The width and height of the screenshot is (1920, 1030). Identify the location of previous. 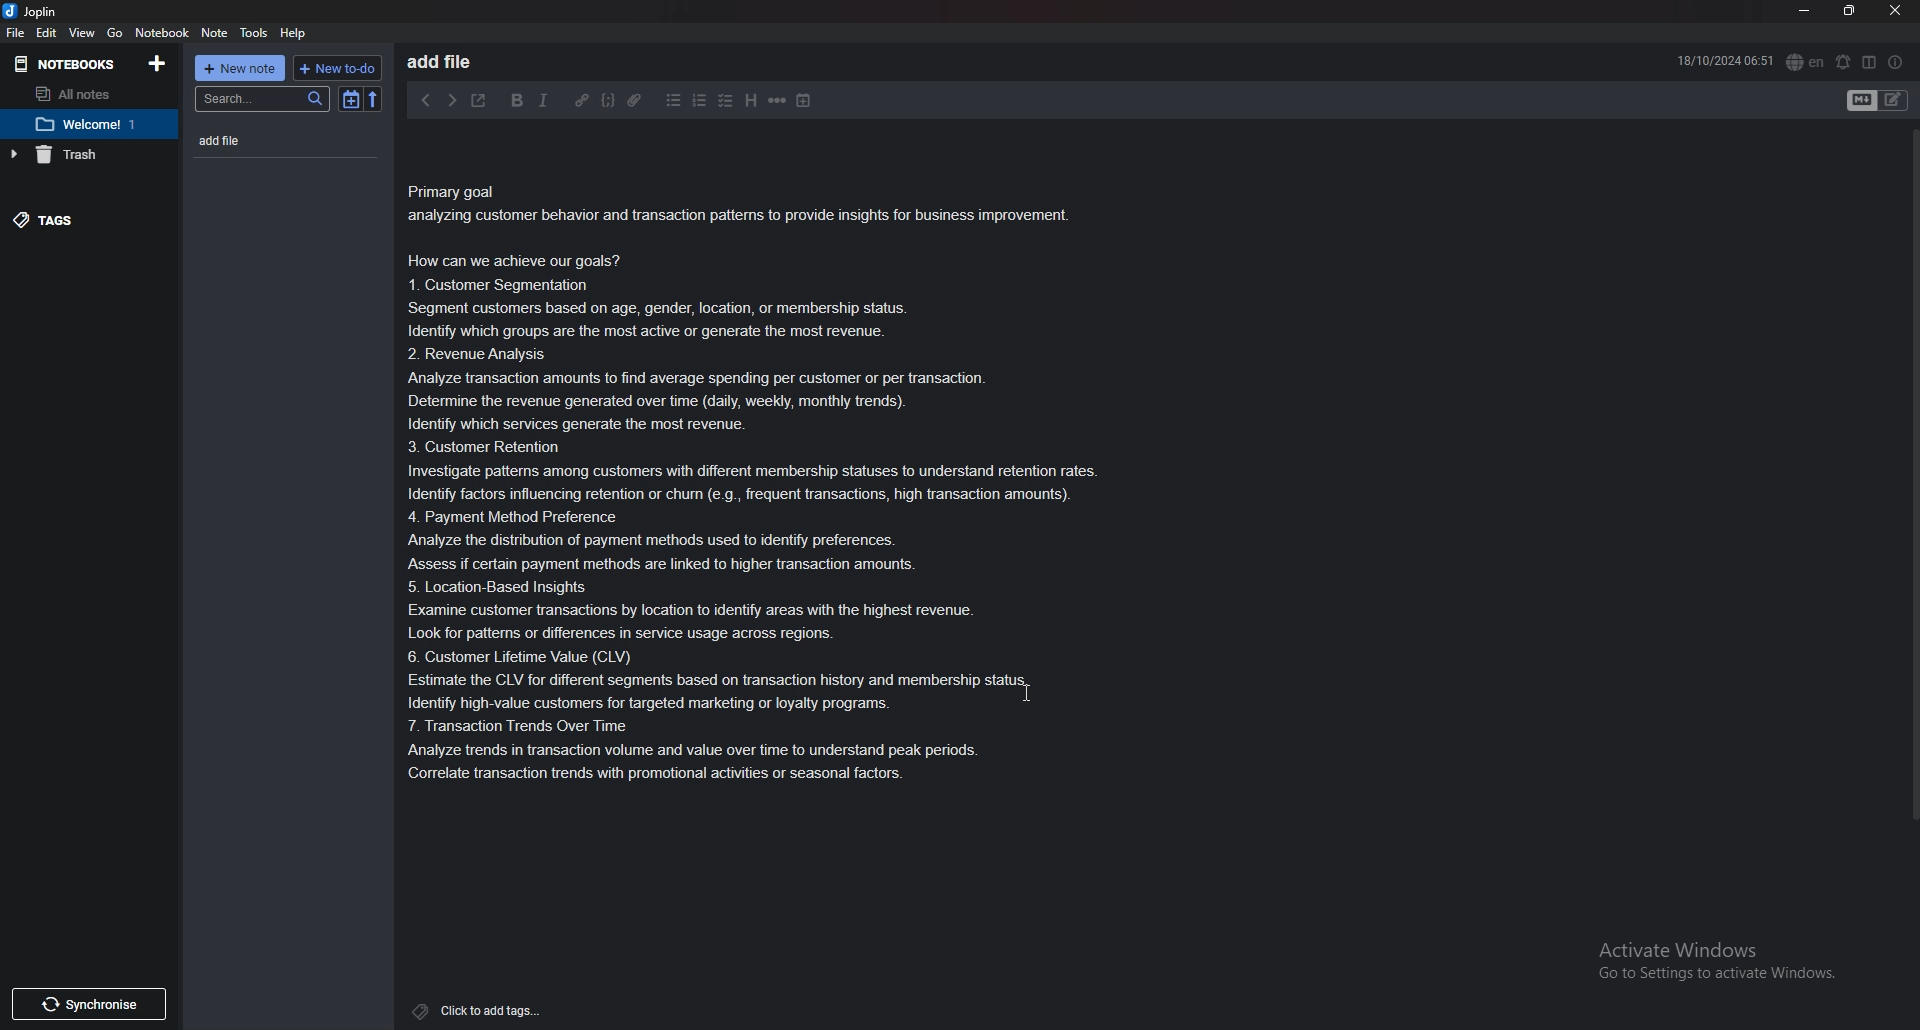
(426, 100).